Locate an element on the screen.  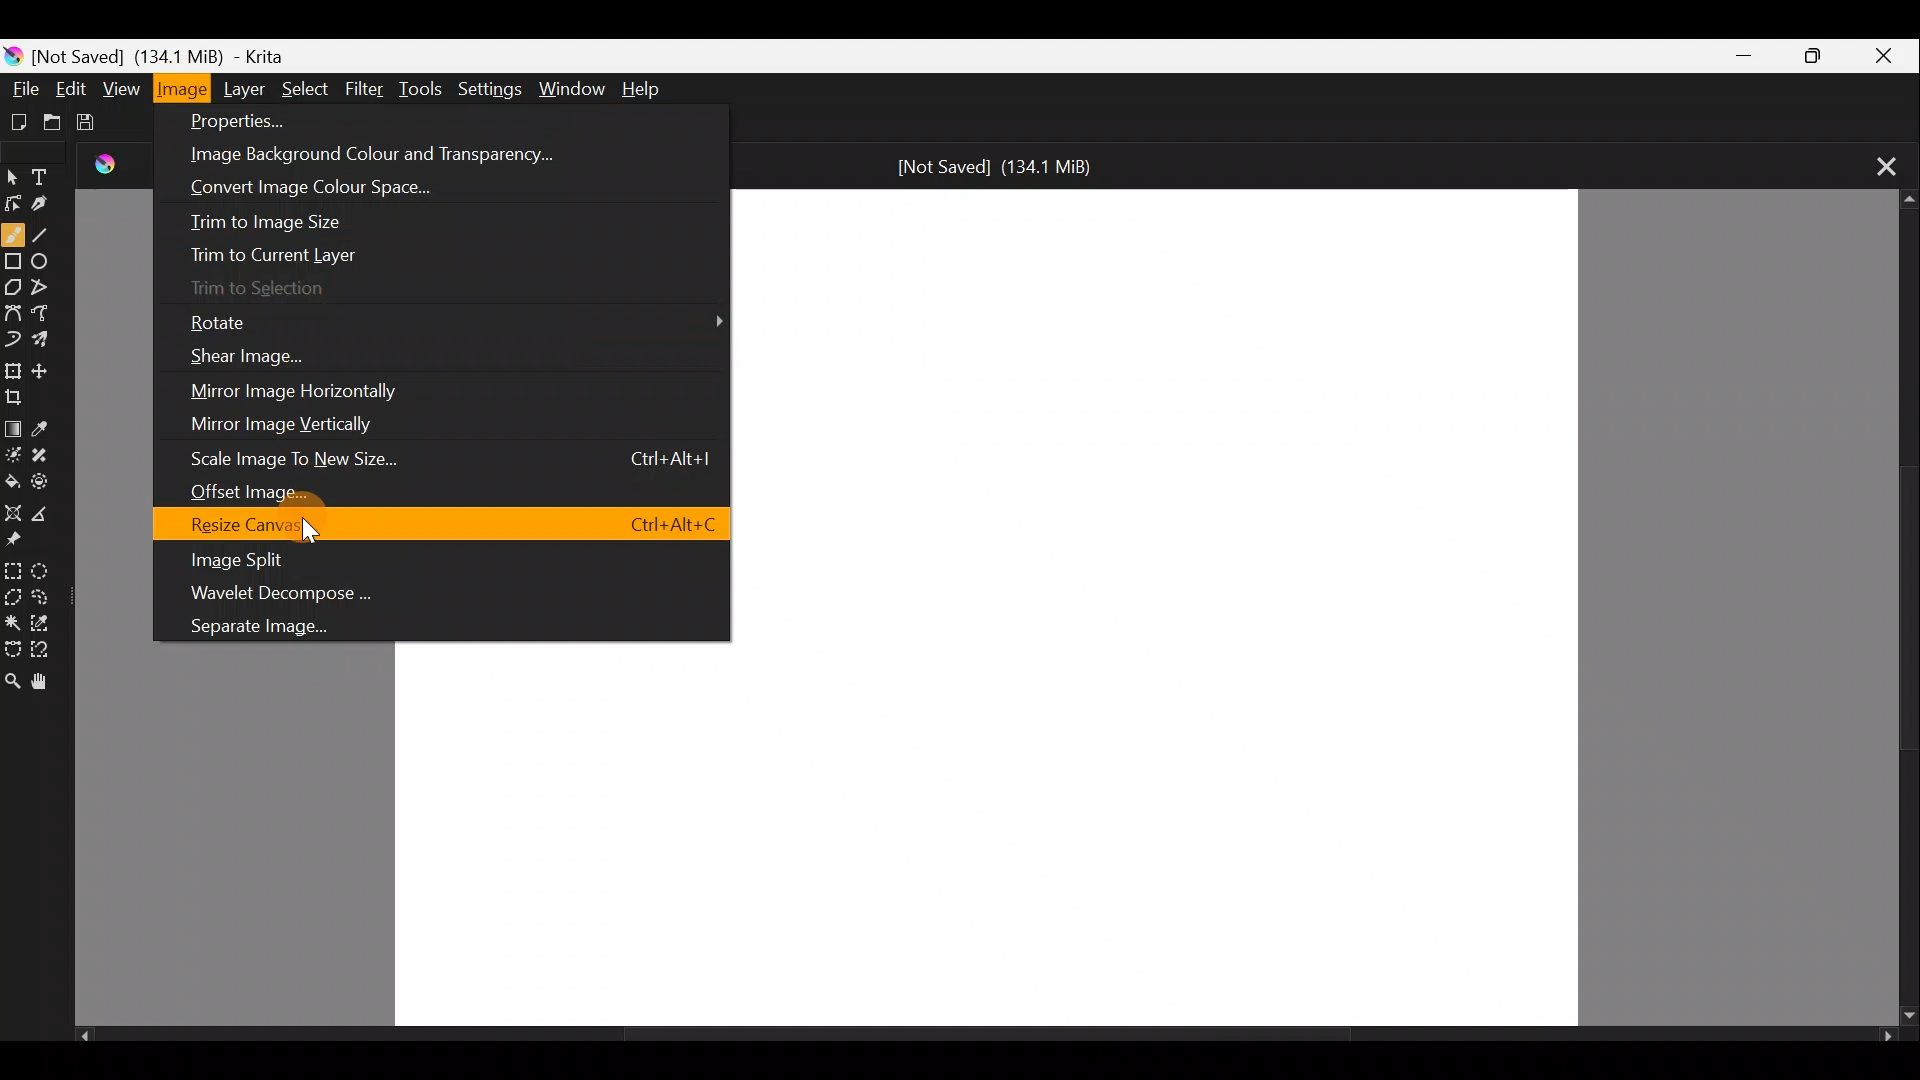
Elliptical selection tool is located at coordinates (48, 574).